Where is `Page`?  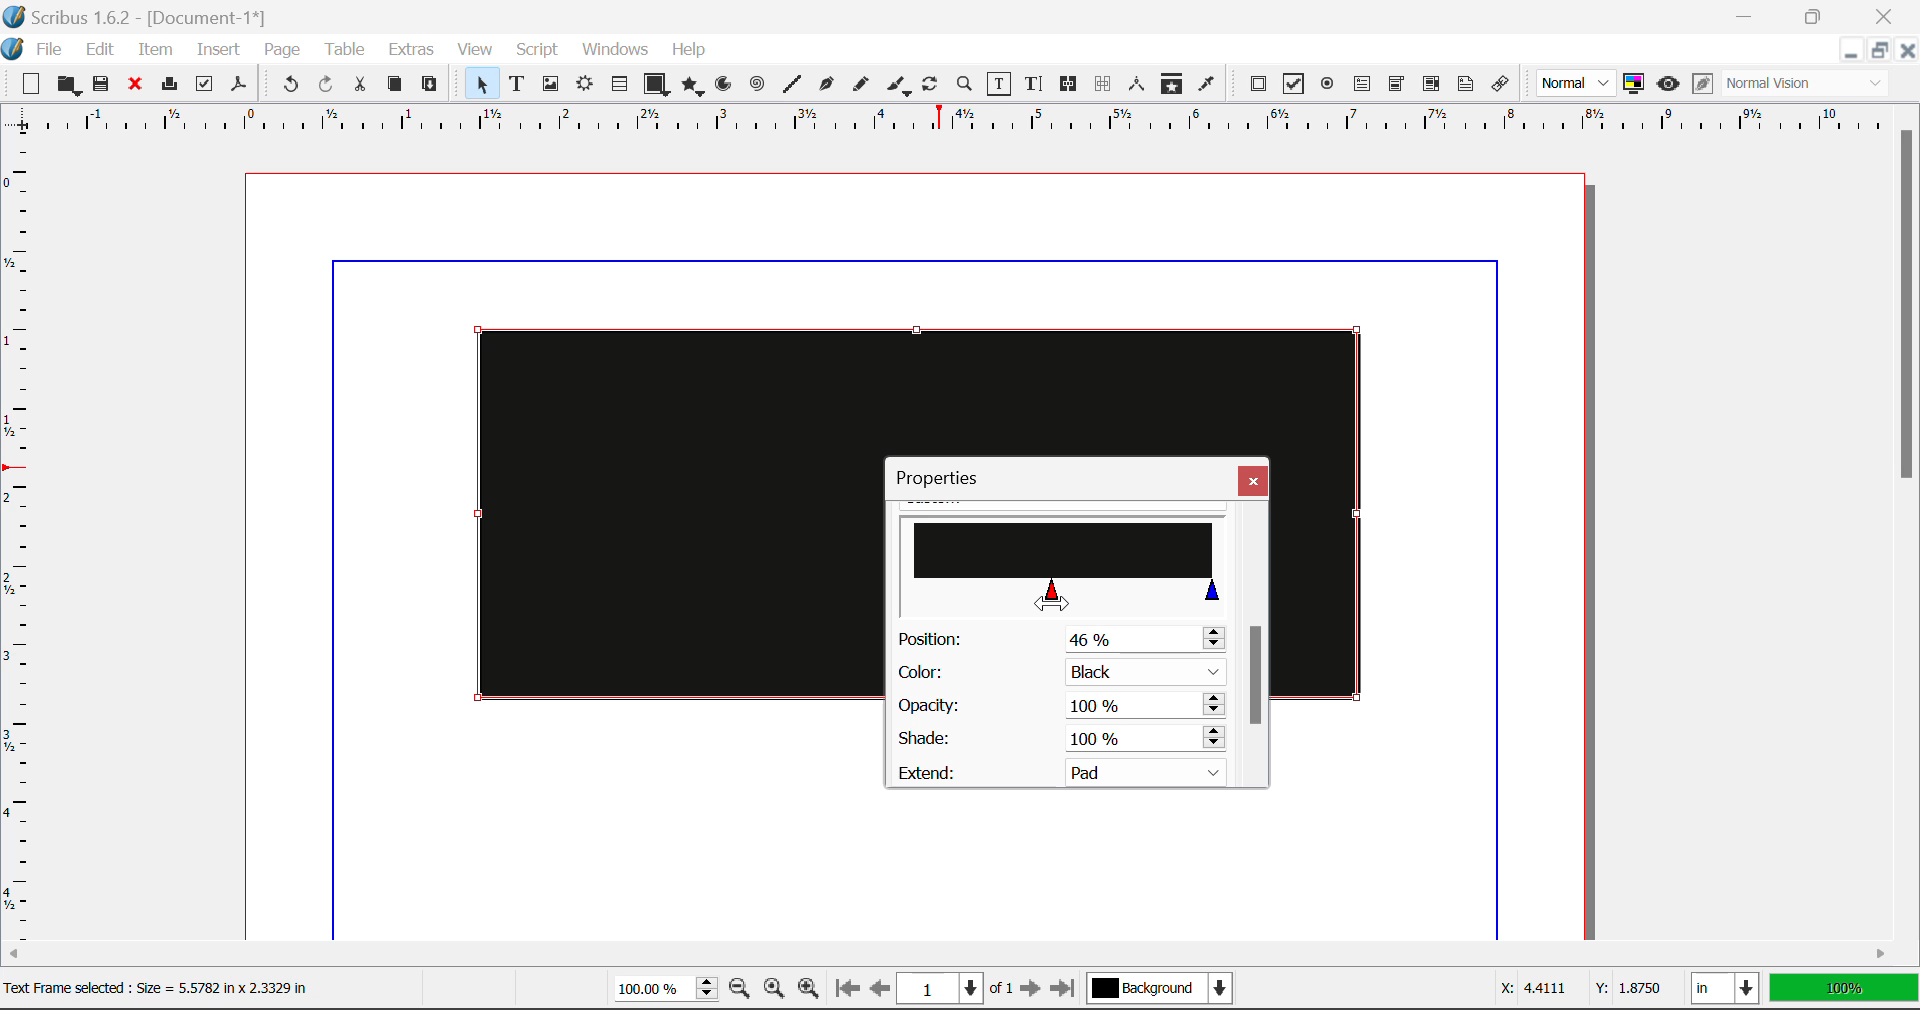
Page is located at coordinates (281, 51).